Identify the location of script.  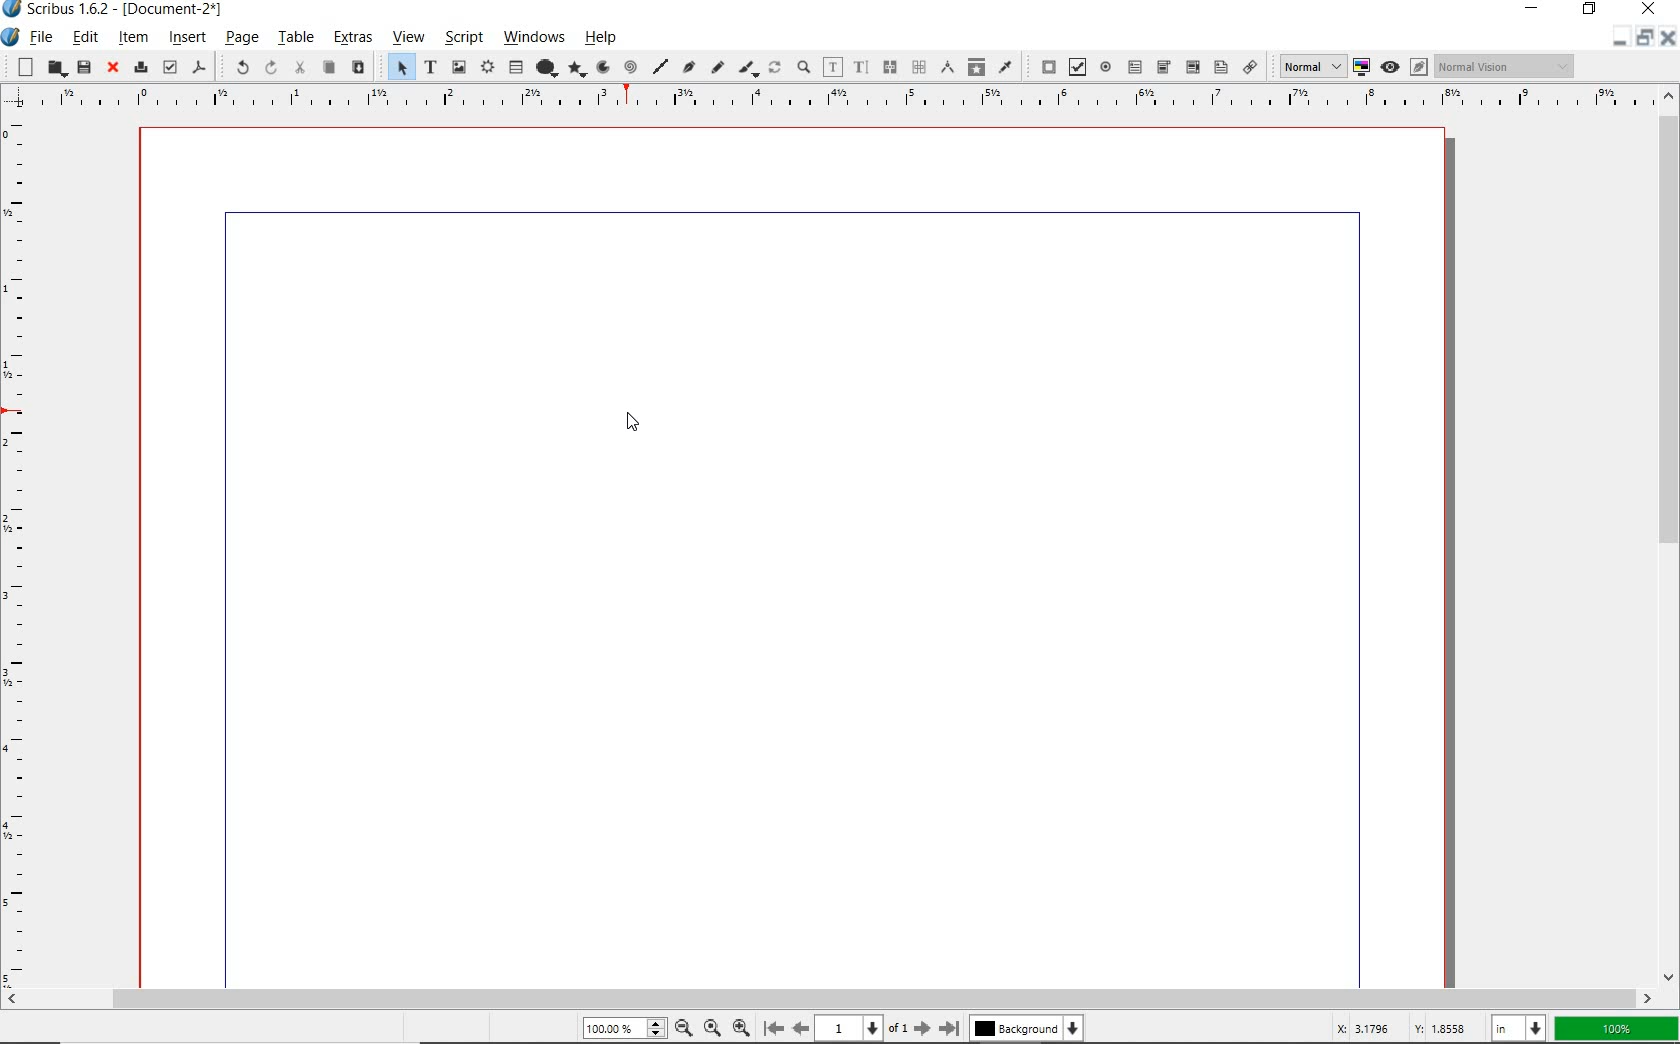
(462, 38).